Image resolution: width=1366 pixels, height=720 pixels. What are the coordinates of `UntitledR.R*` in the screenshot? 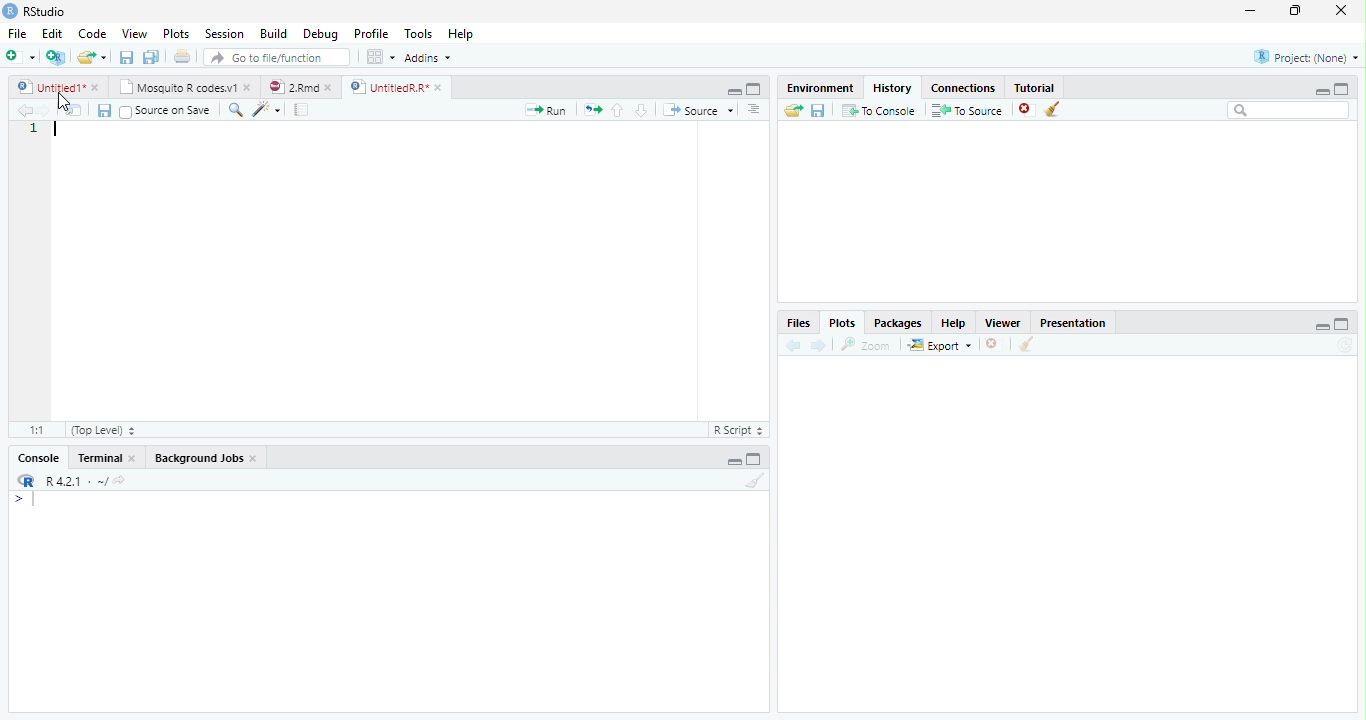 It's located at (388, 88).